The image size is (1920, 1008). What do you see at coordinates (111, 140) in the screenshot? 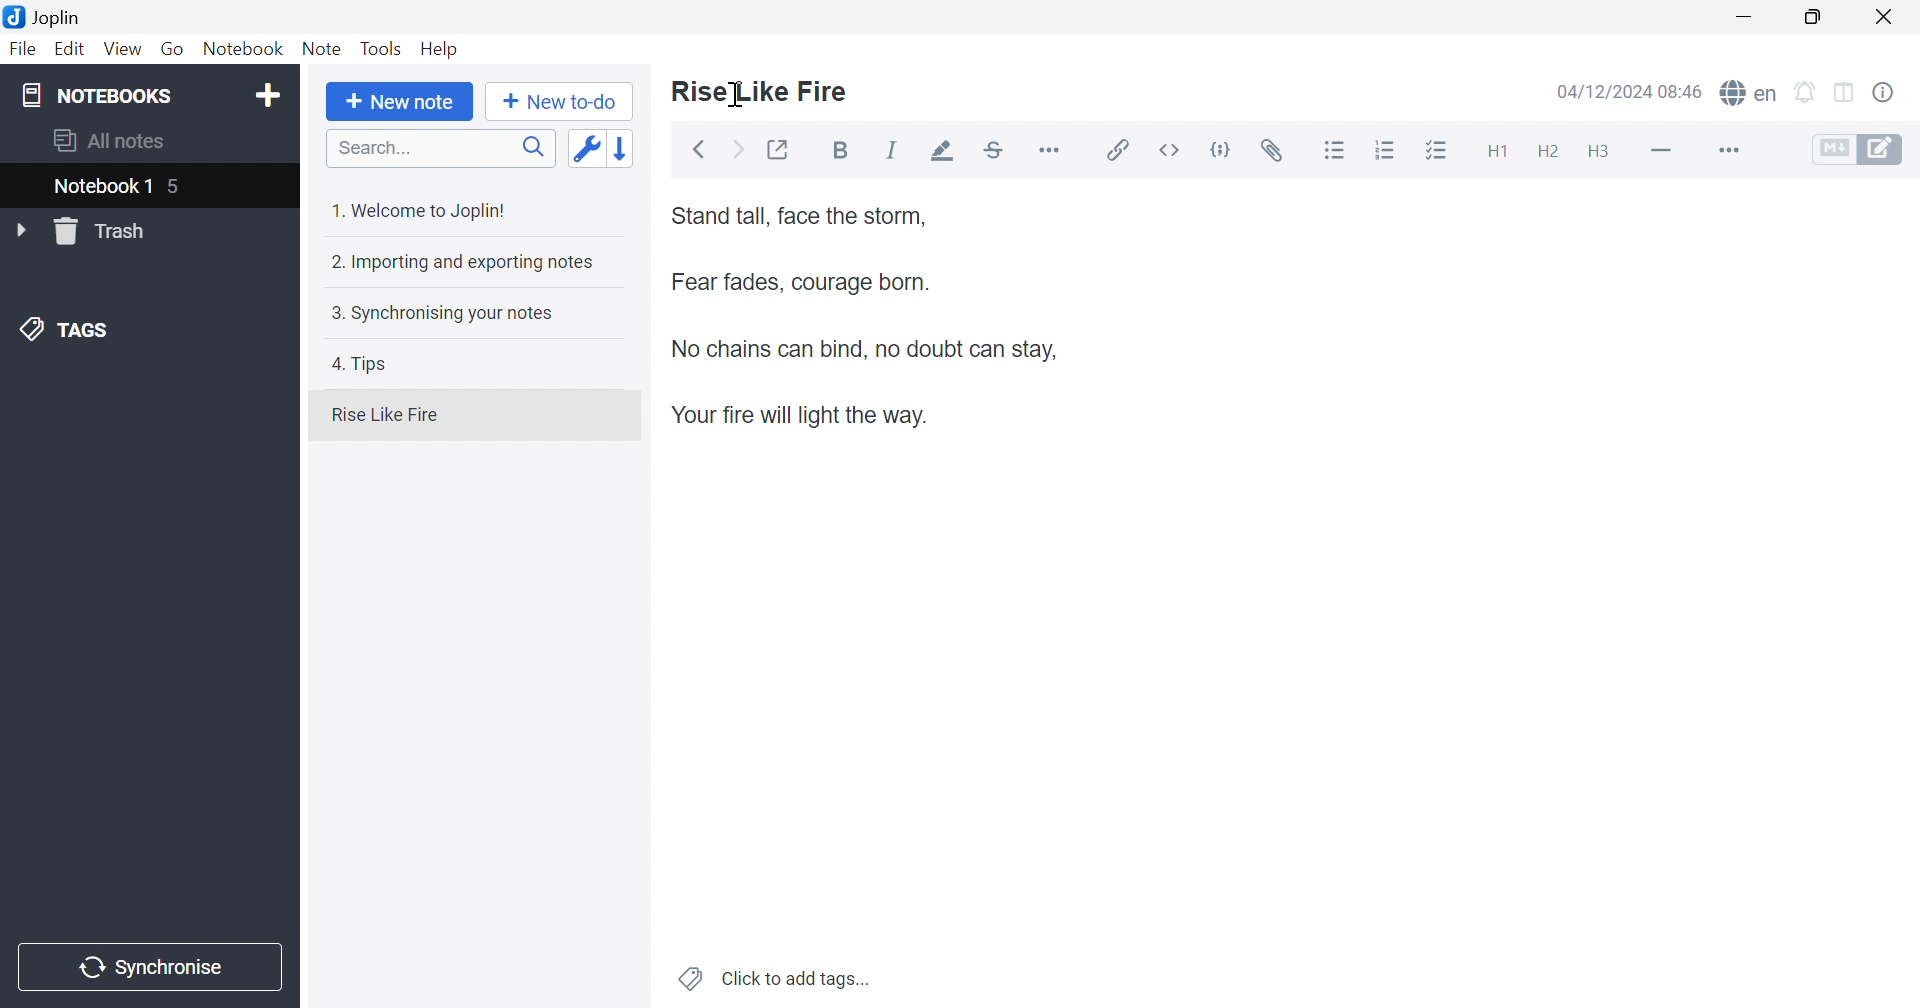
I see `All notes` at bounding box center [111, 140].